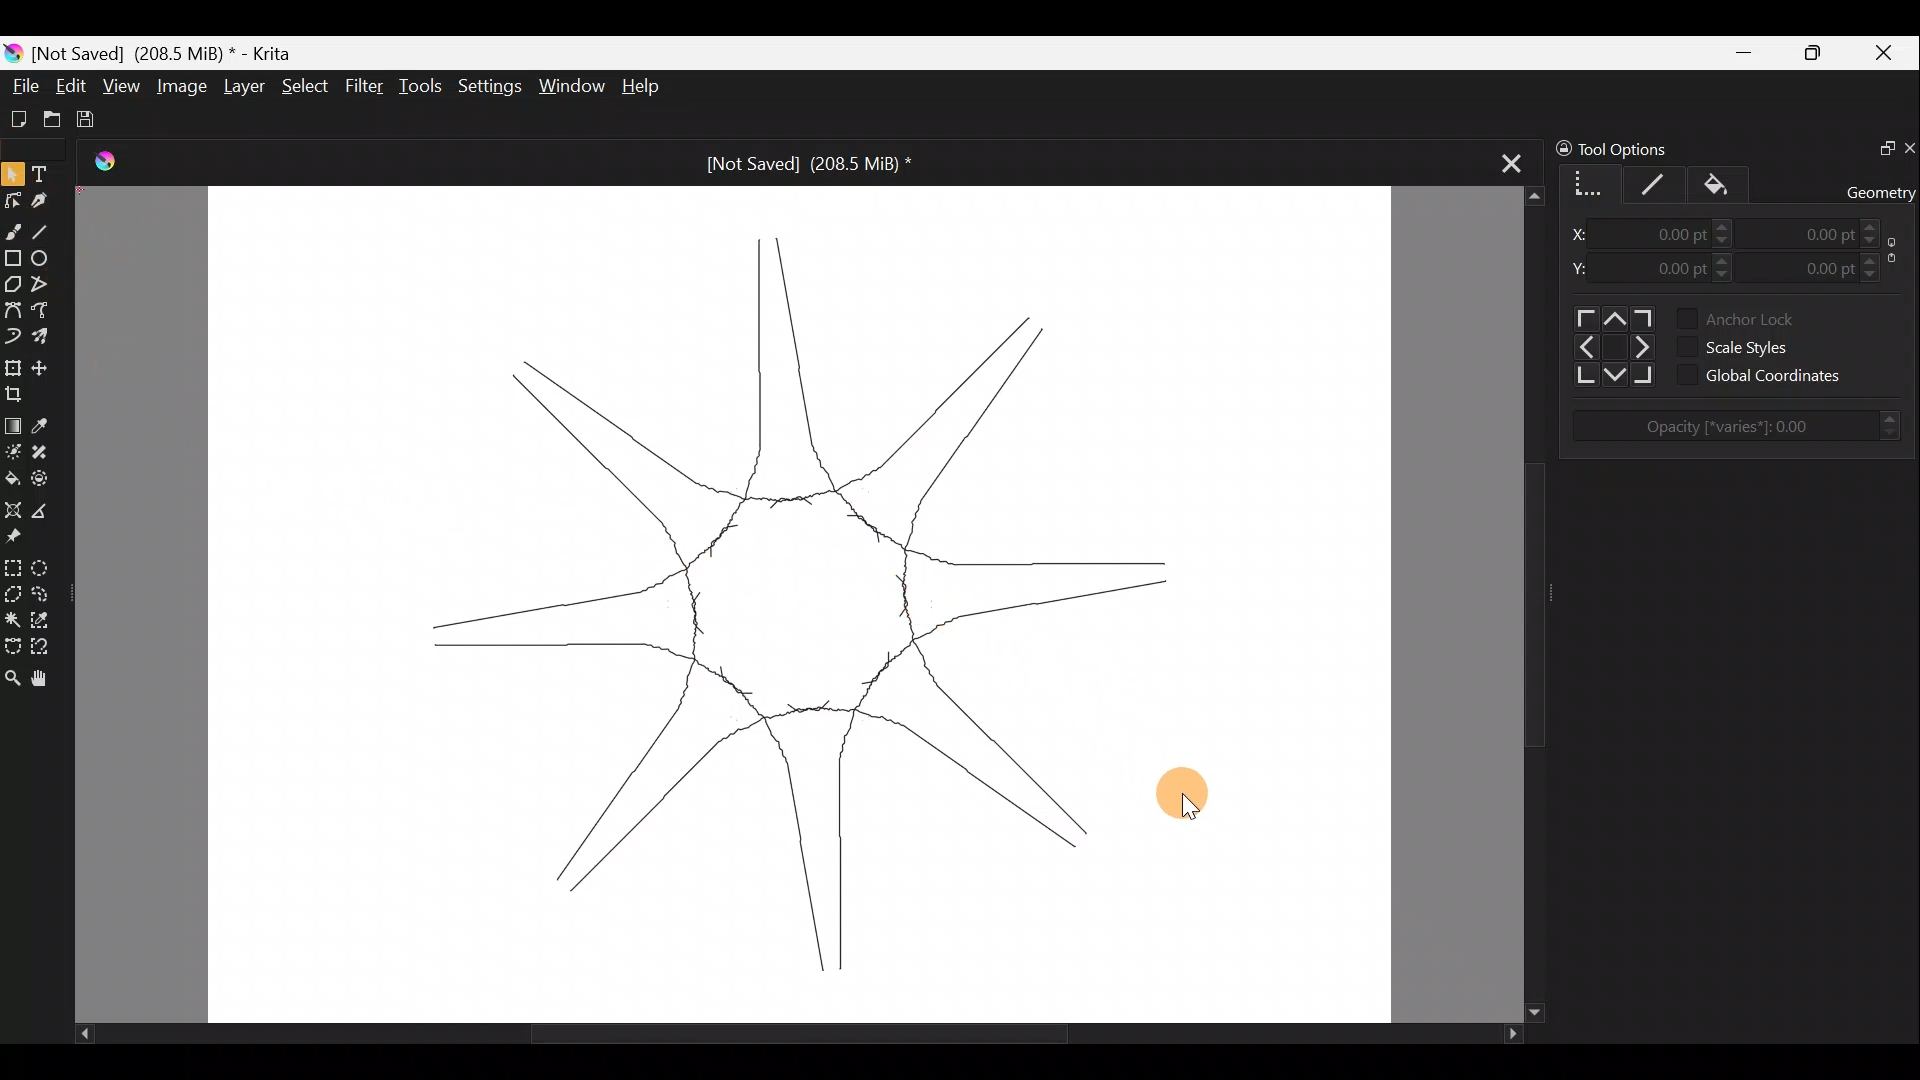  I want to click on Scroll bar, so click(766, 1032).